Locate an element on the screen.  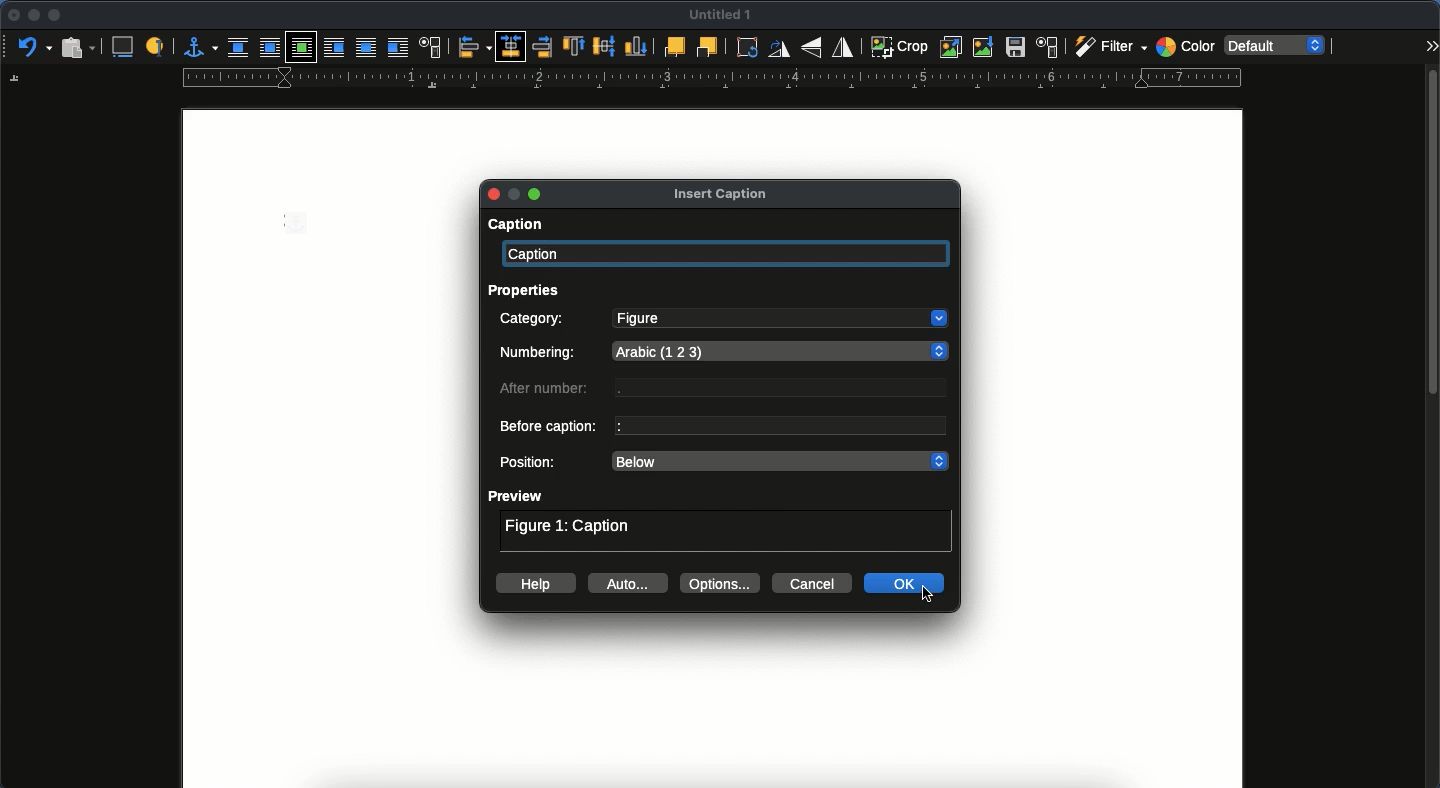
replace is located at coordinates (952, 47).